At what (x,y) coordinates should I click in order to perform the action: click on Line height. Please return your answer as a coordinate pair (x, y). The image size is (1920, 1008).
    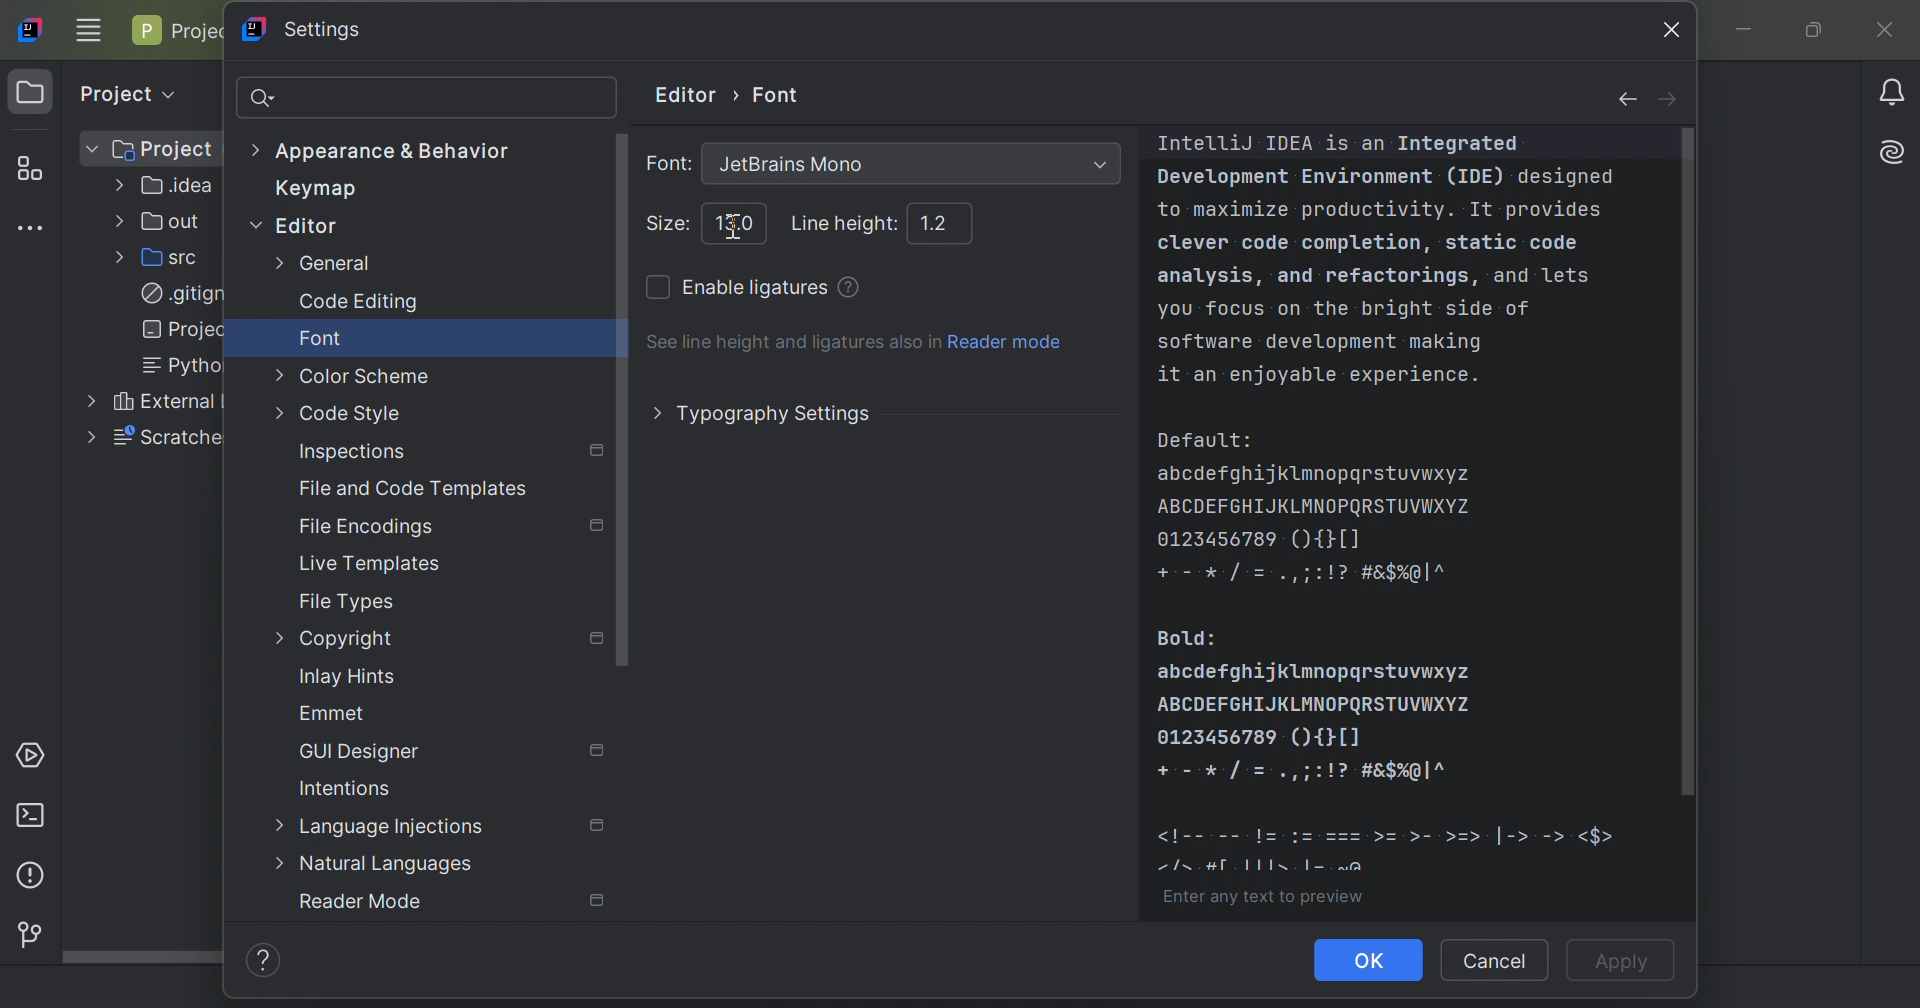
    Looking at the image, I should click on (846, 225).